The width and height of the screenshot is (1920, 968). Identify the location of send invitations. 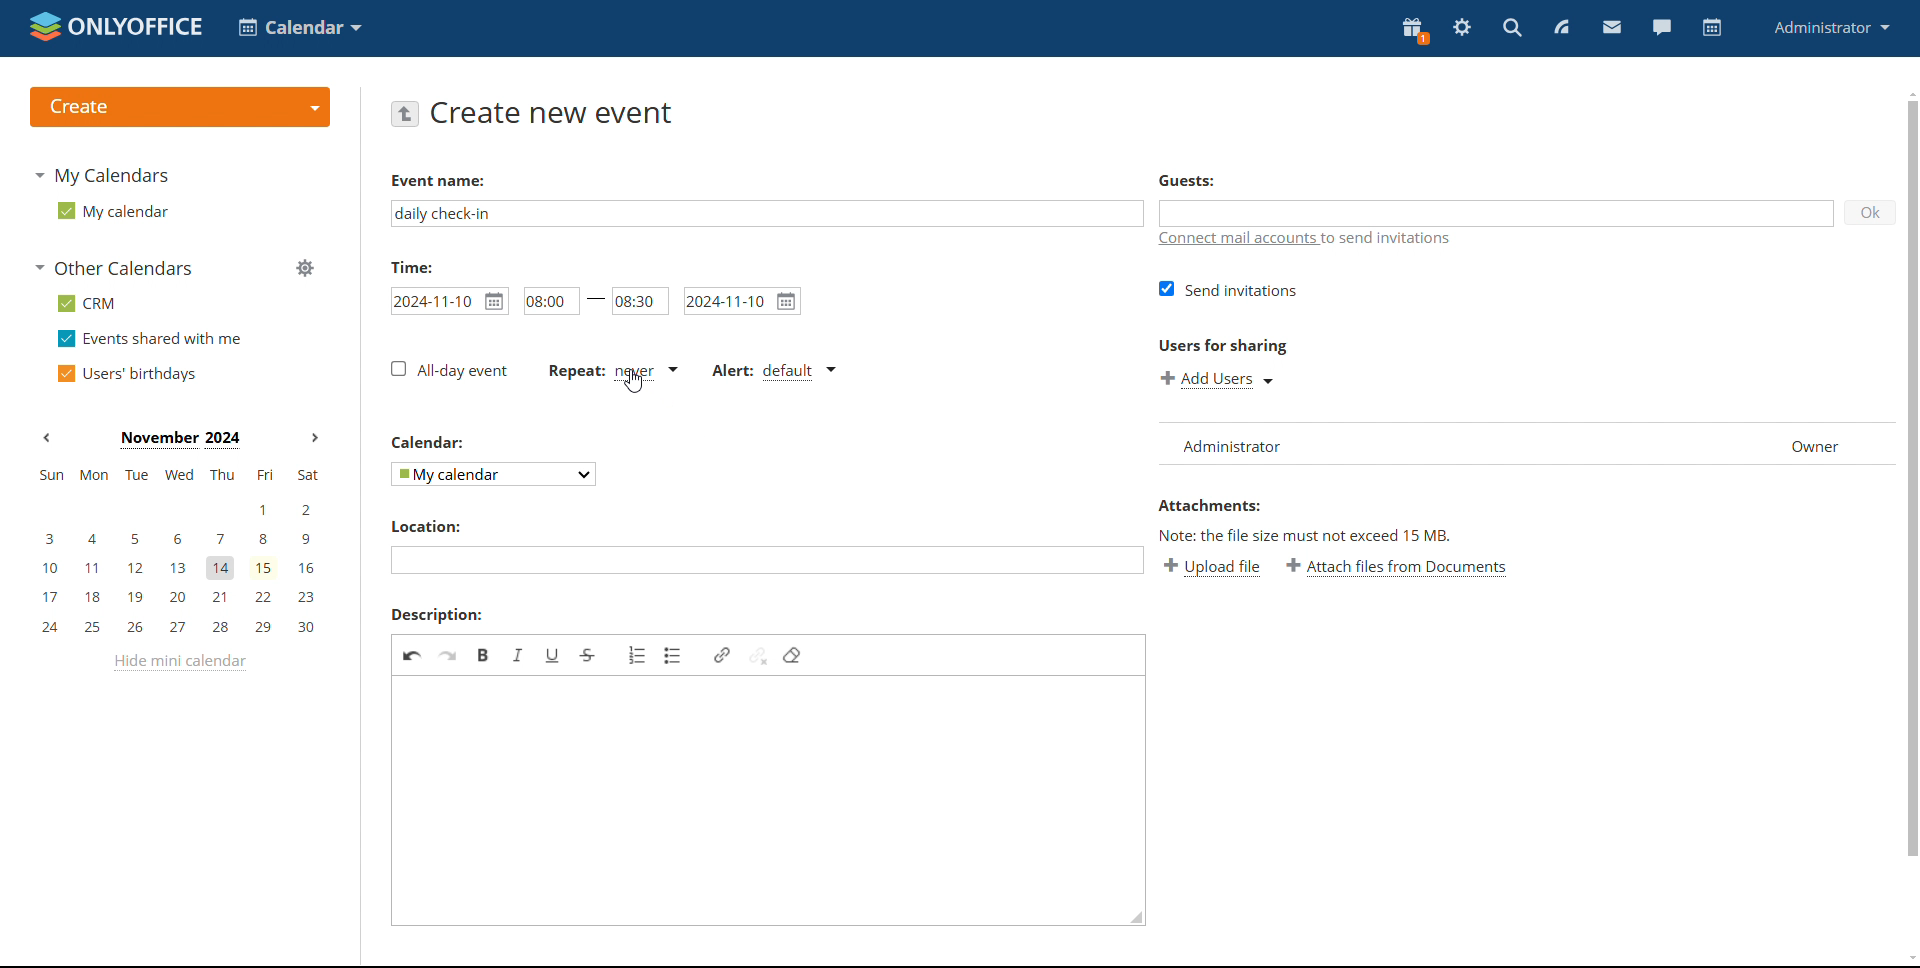
(1230, 289).